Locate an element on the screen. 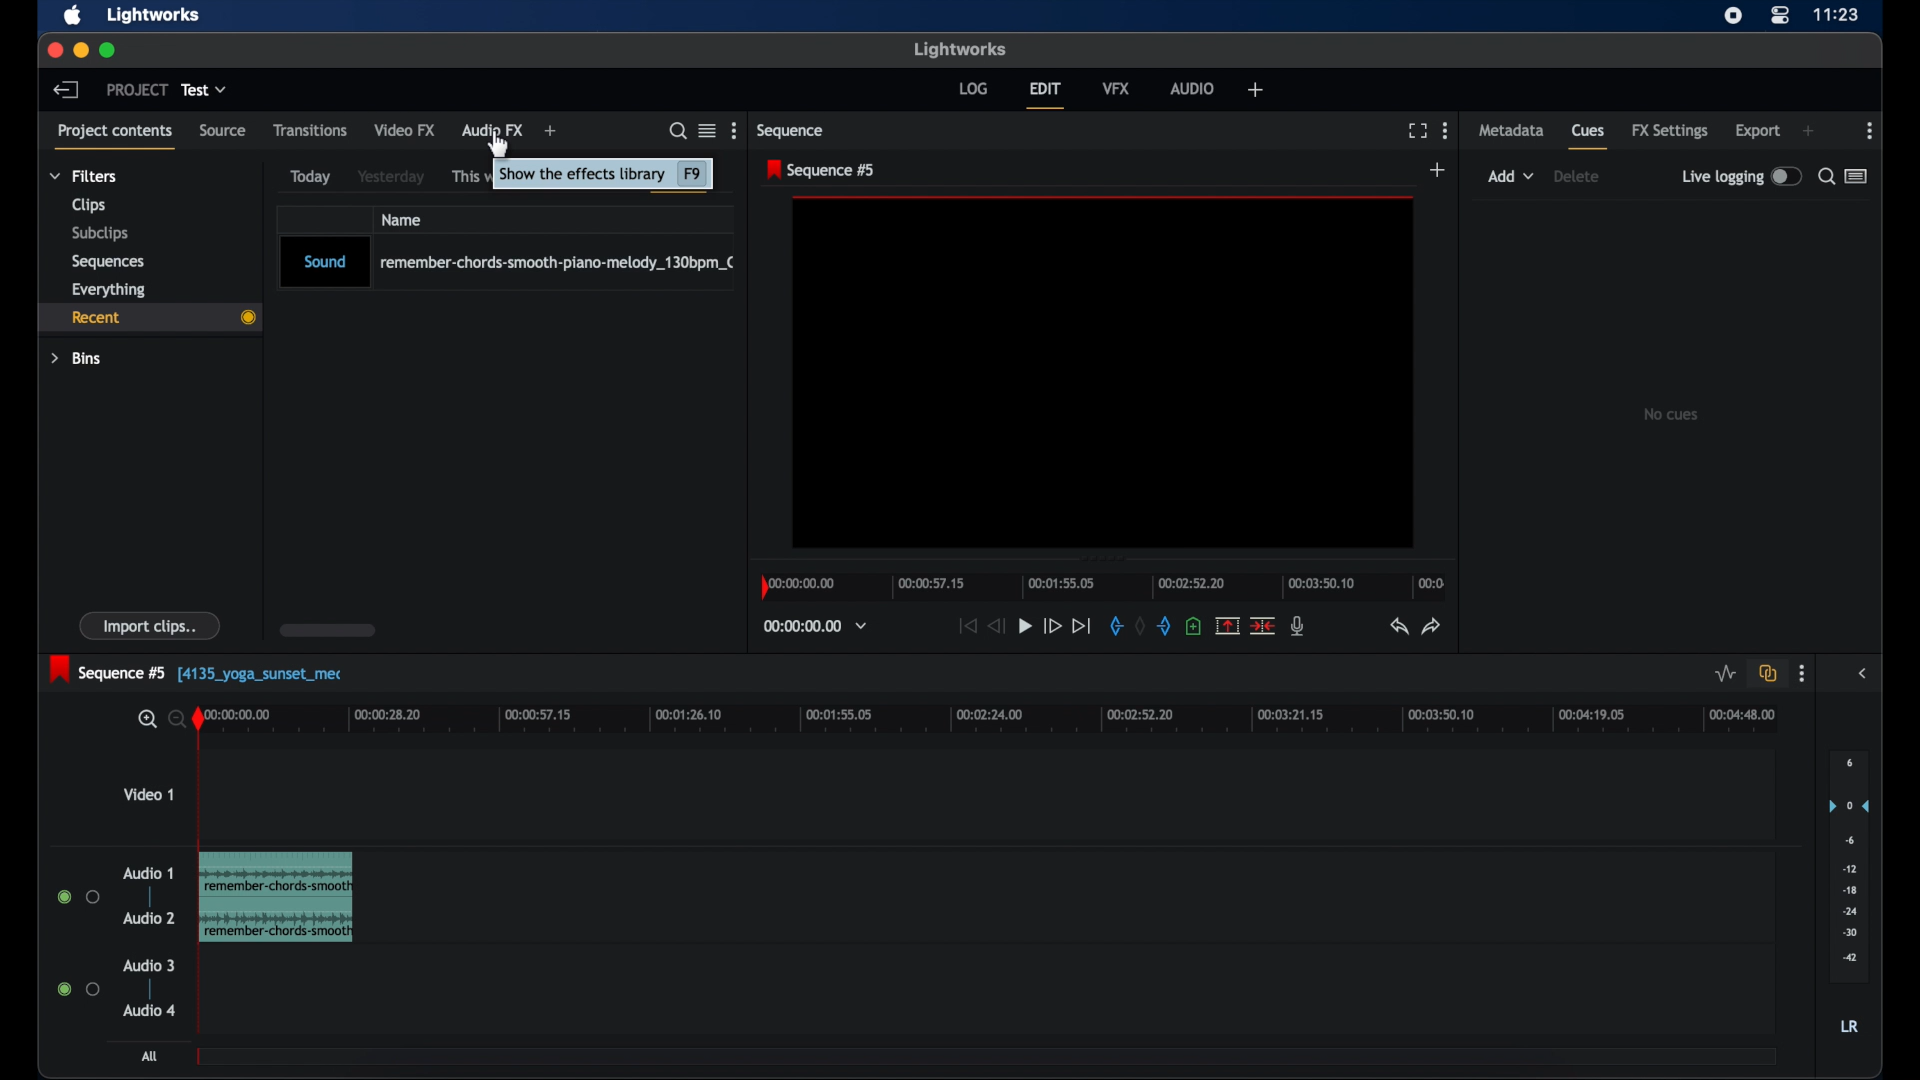 The height and width of the screenshot is (1080, 1920). filters is located at coordinates (83, 176).